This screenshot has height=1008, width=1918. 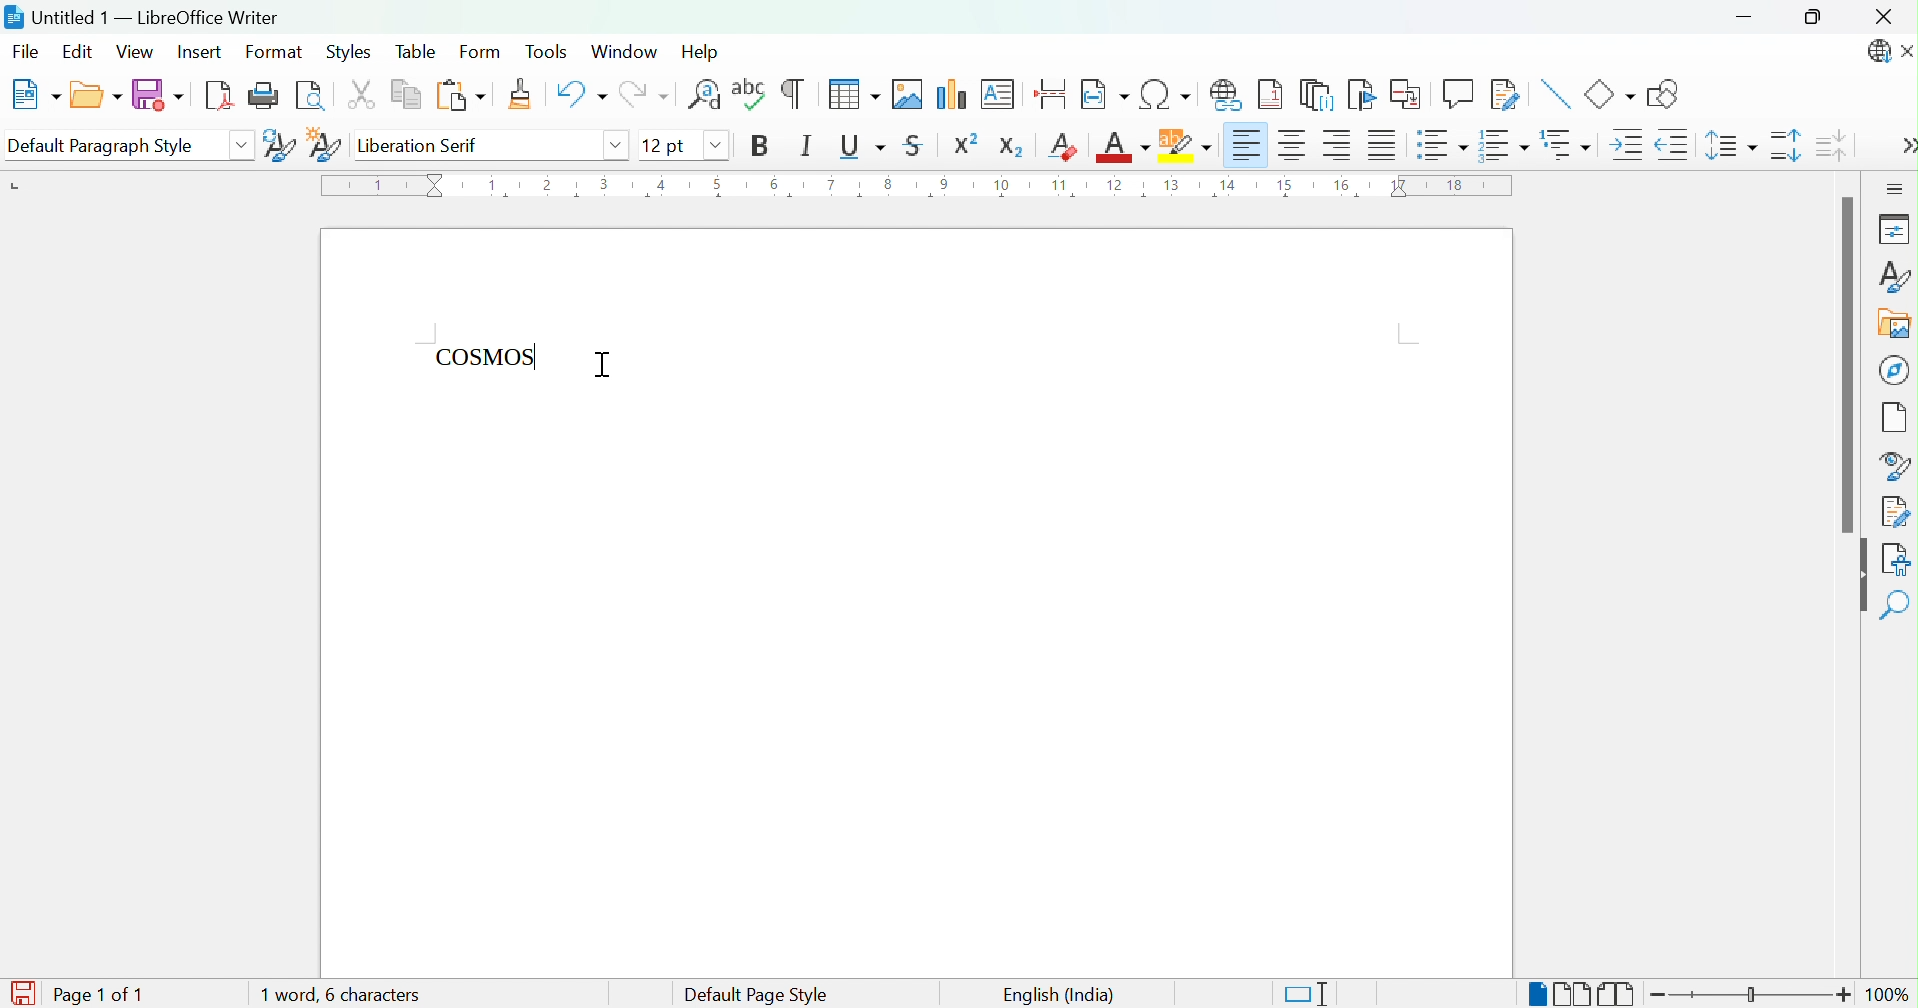 I want to click on Underline, so click(x=861, y=146).